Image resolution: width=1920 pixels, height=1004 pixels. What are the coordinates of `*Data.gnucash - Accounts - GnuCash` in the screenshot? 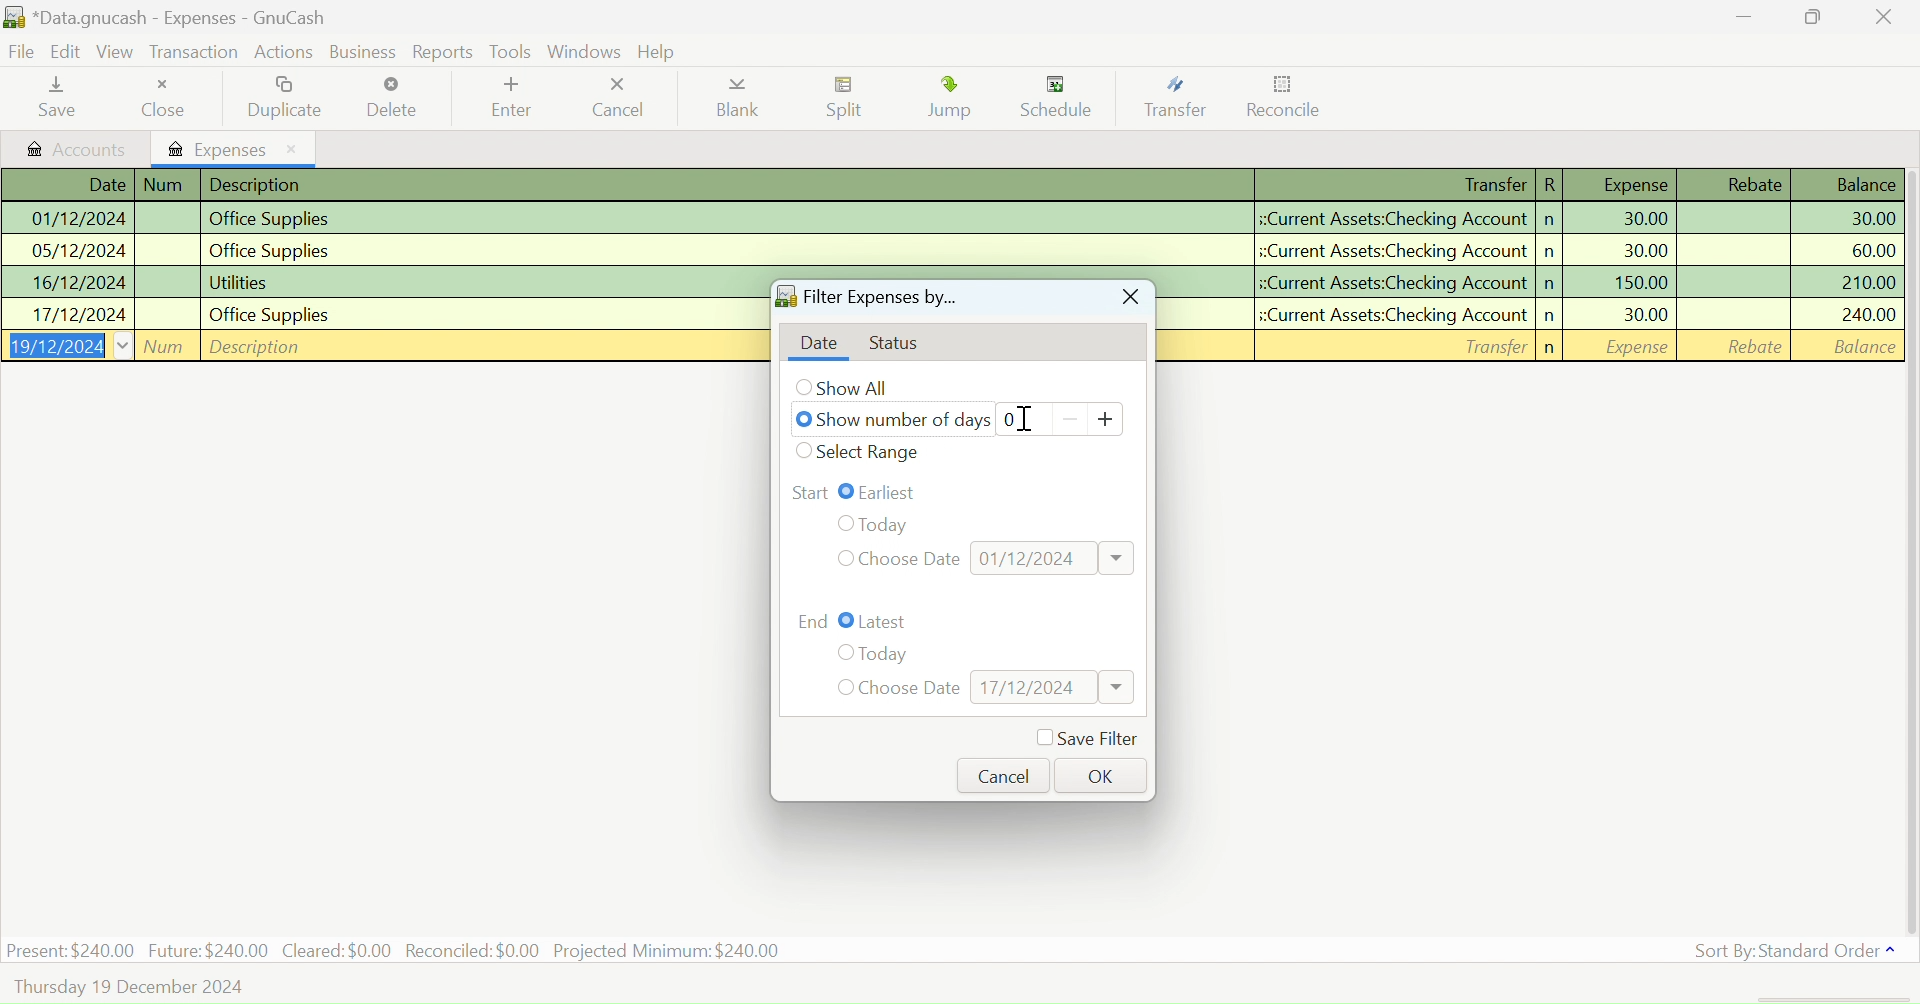 It's located at (169, 19).